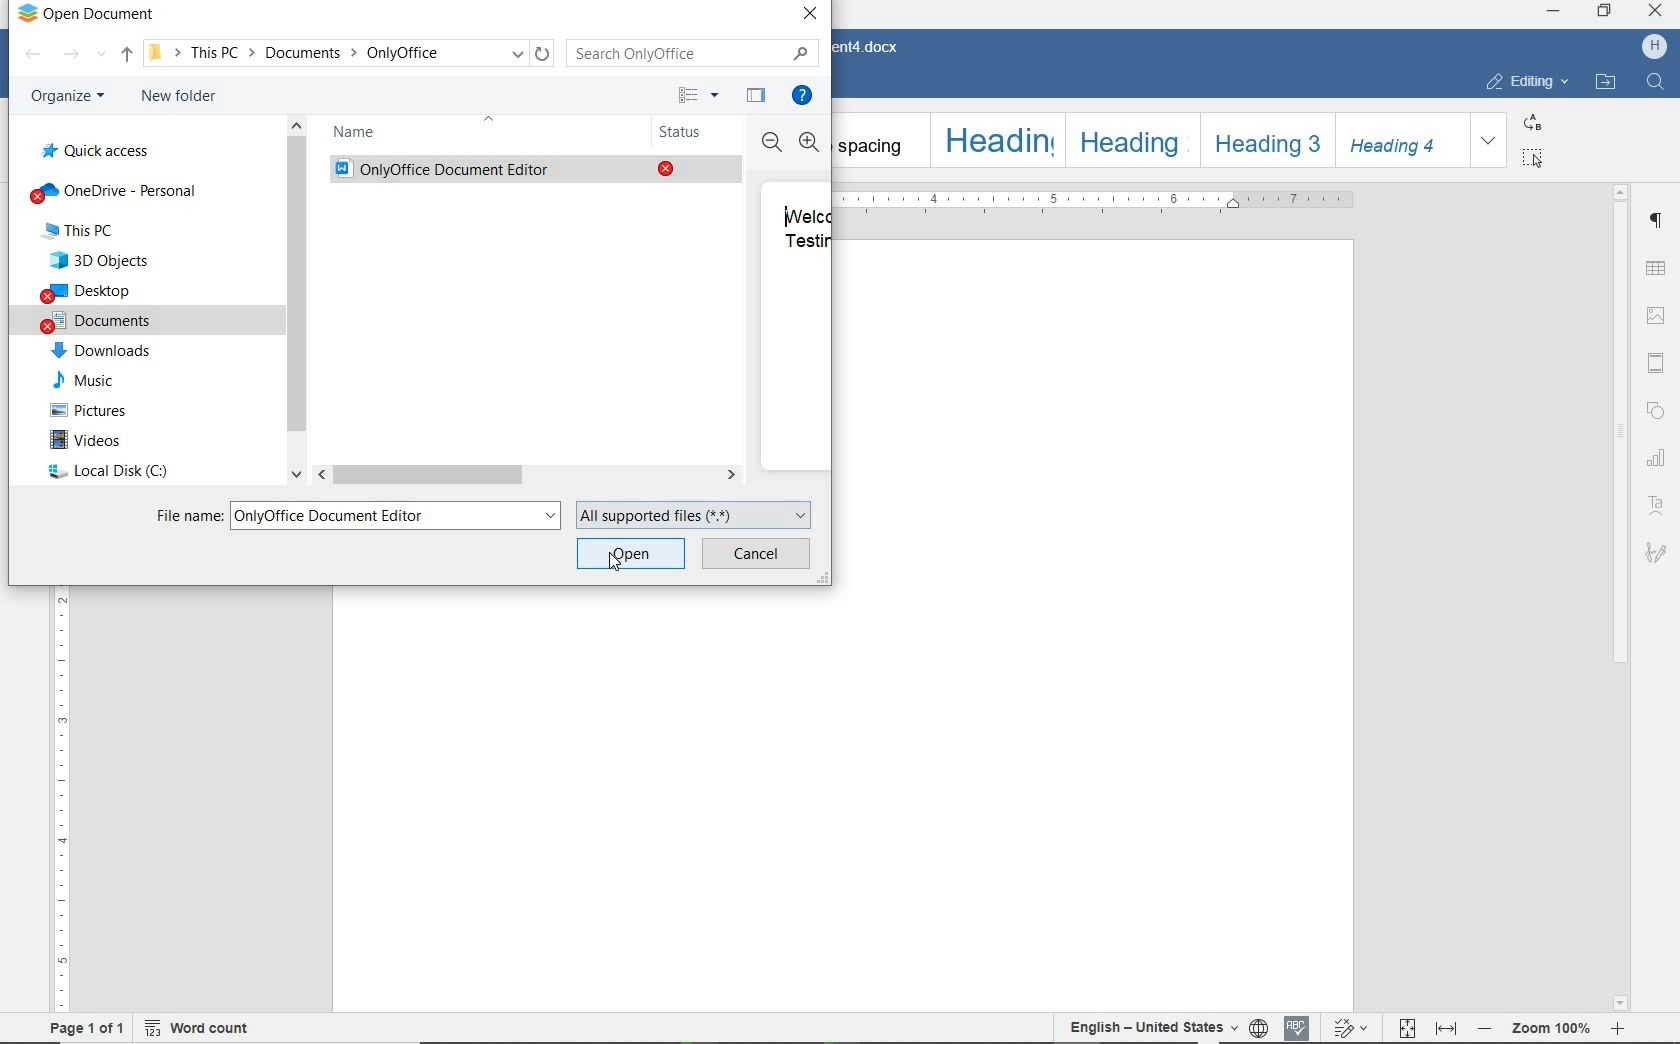 The width and height of the screenshot is (1680, 1044). What do you see at coordinates (122, 192) in the screenshot?
I see `OneDrive-personal` at bounding box center [122, 192].